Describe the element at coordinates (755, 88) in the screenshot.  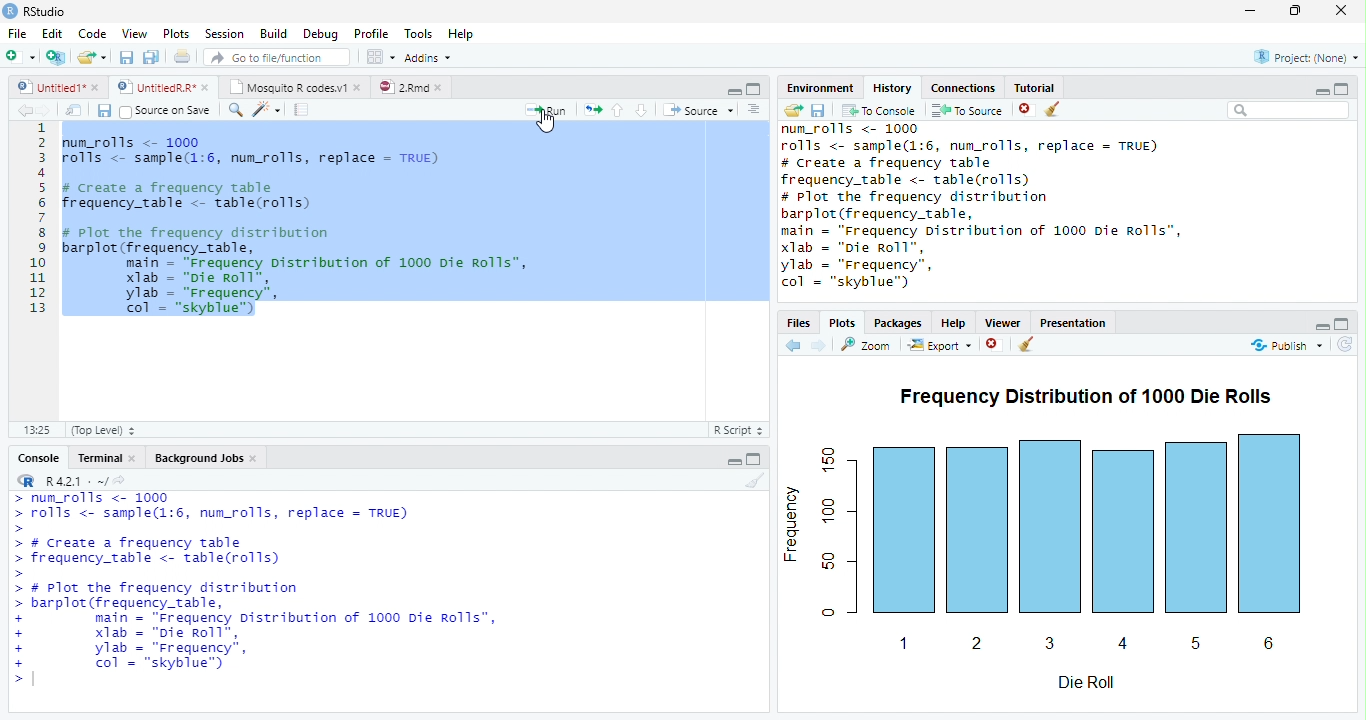
I see `Full Screen` at that location.